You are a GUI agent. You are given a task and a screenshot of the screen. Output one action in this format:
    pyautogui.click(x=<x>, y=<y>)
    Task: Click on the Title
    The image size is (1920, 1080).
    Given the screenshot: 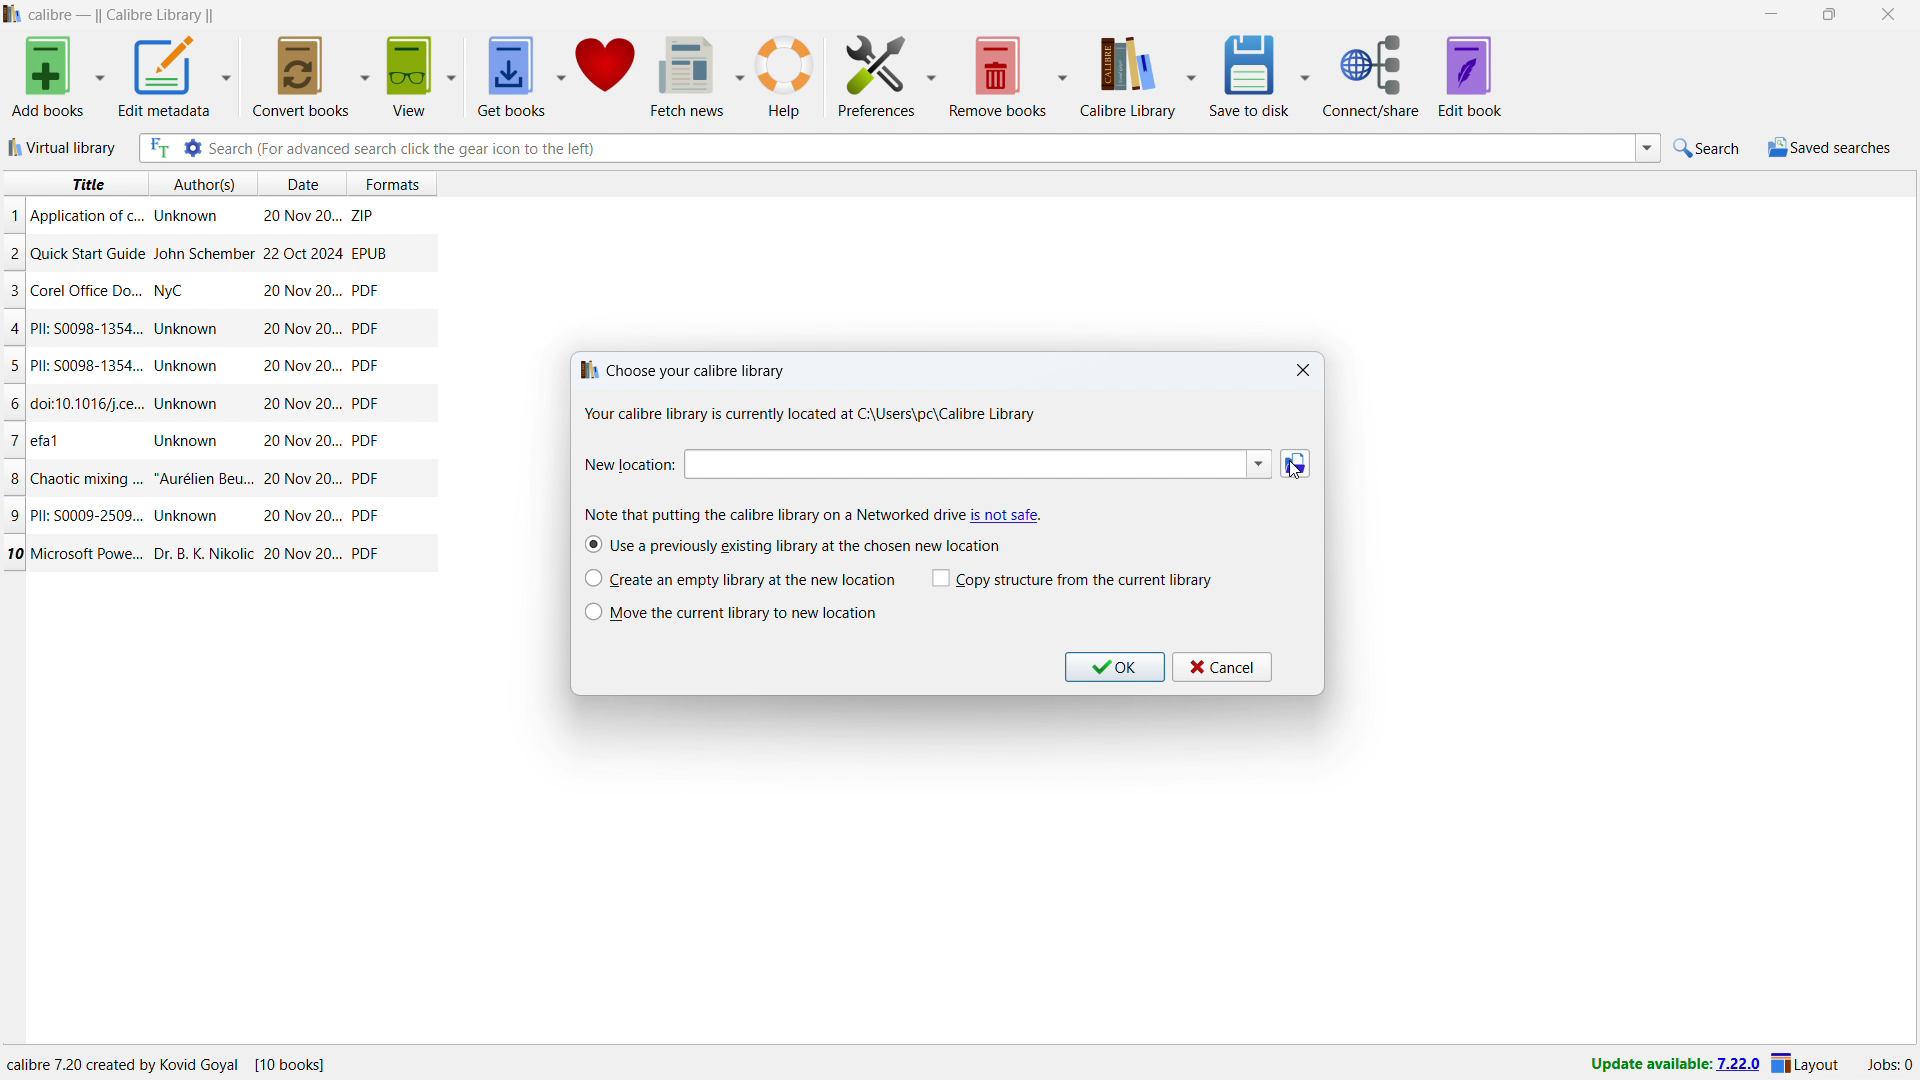 What is the action you would take?
    pyautogui.click(x=84, y=514)
    